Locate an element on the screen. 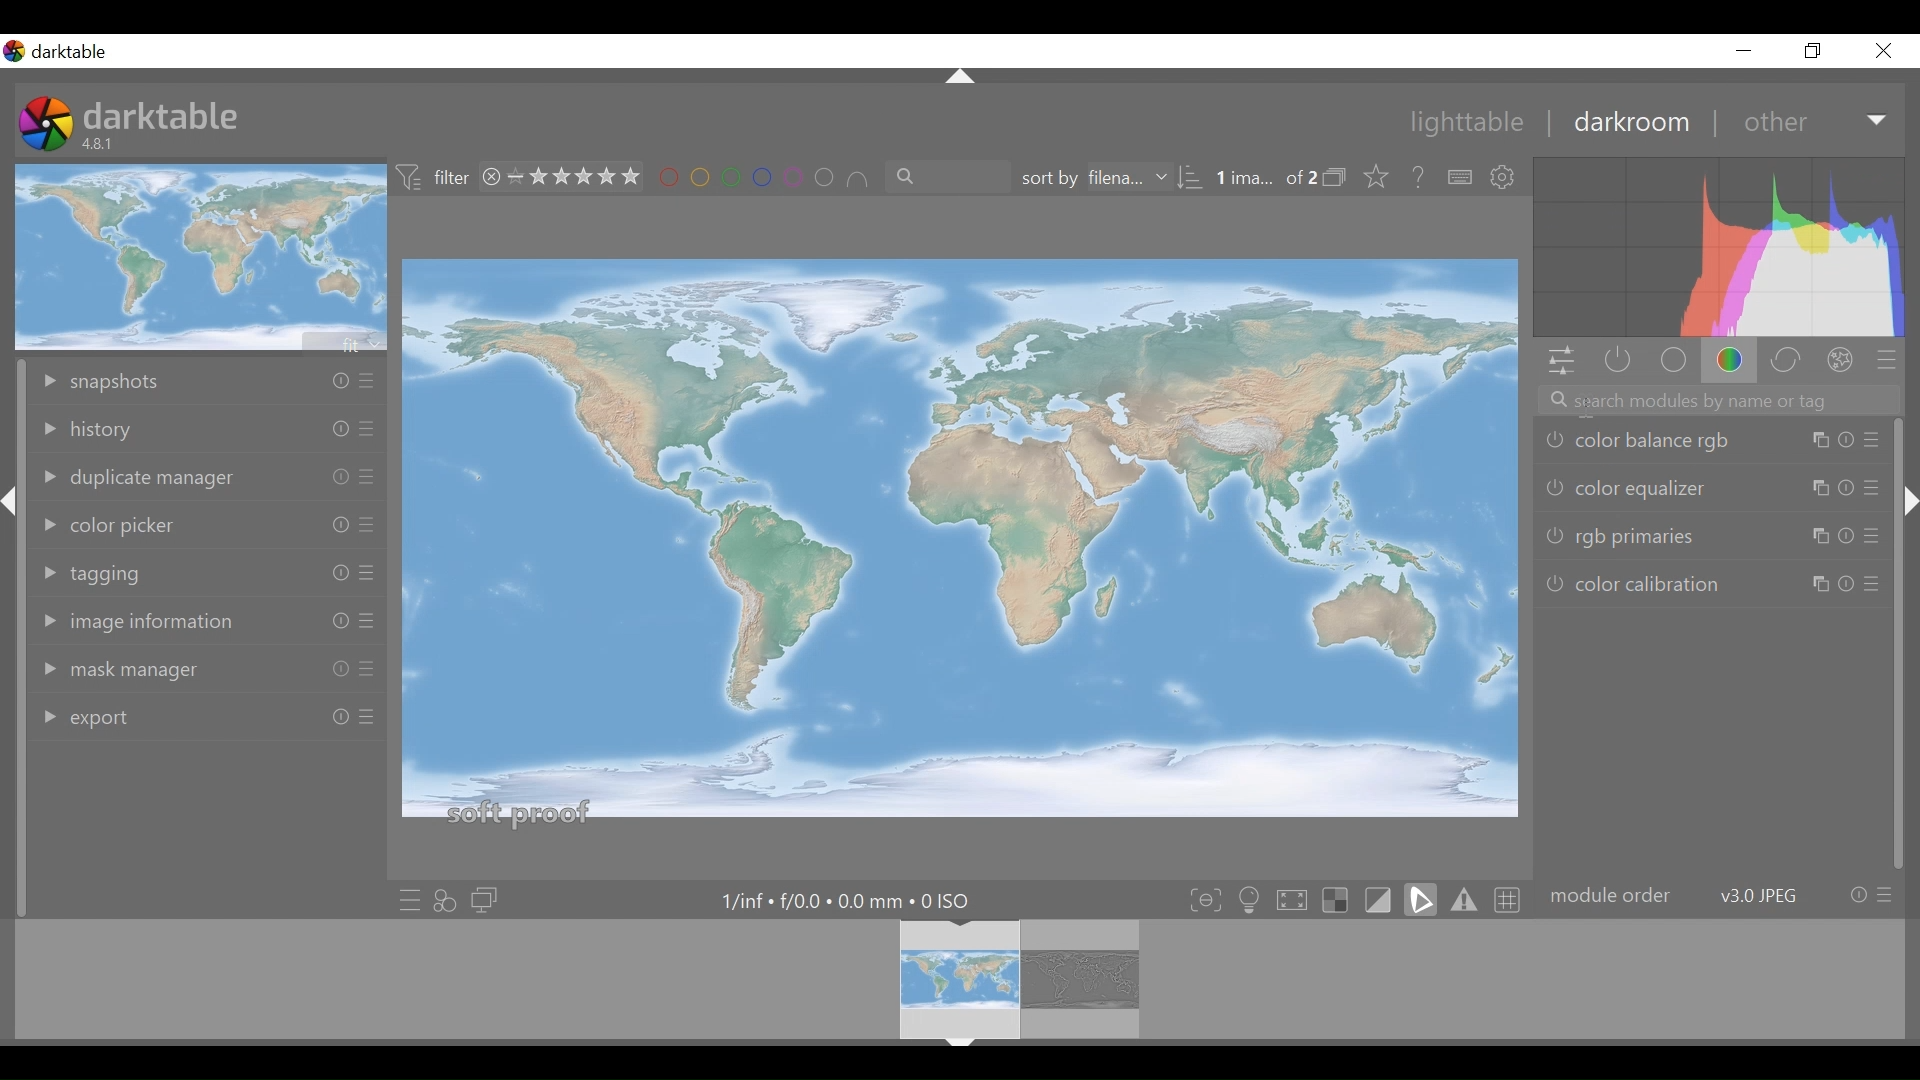 The image size is (1920, 1080). show global preferences is located at coordinates (1507, 179).